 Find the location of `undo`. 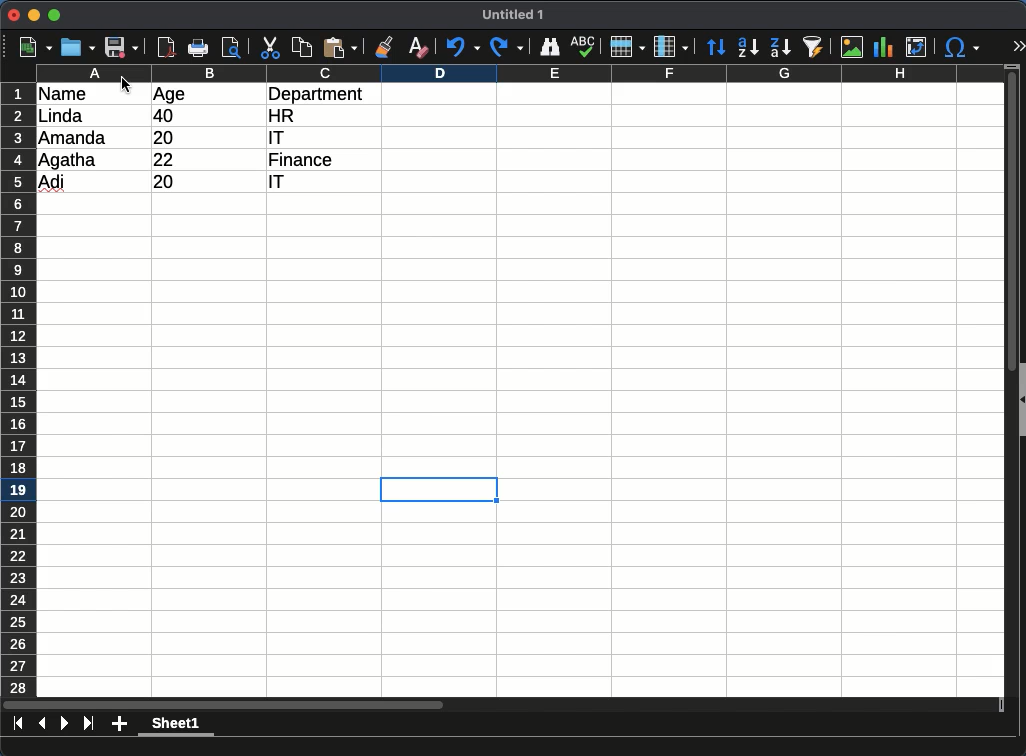

undo is located at coordinates (463, 48).